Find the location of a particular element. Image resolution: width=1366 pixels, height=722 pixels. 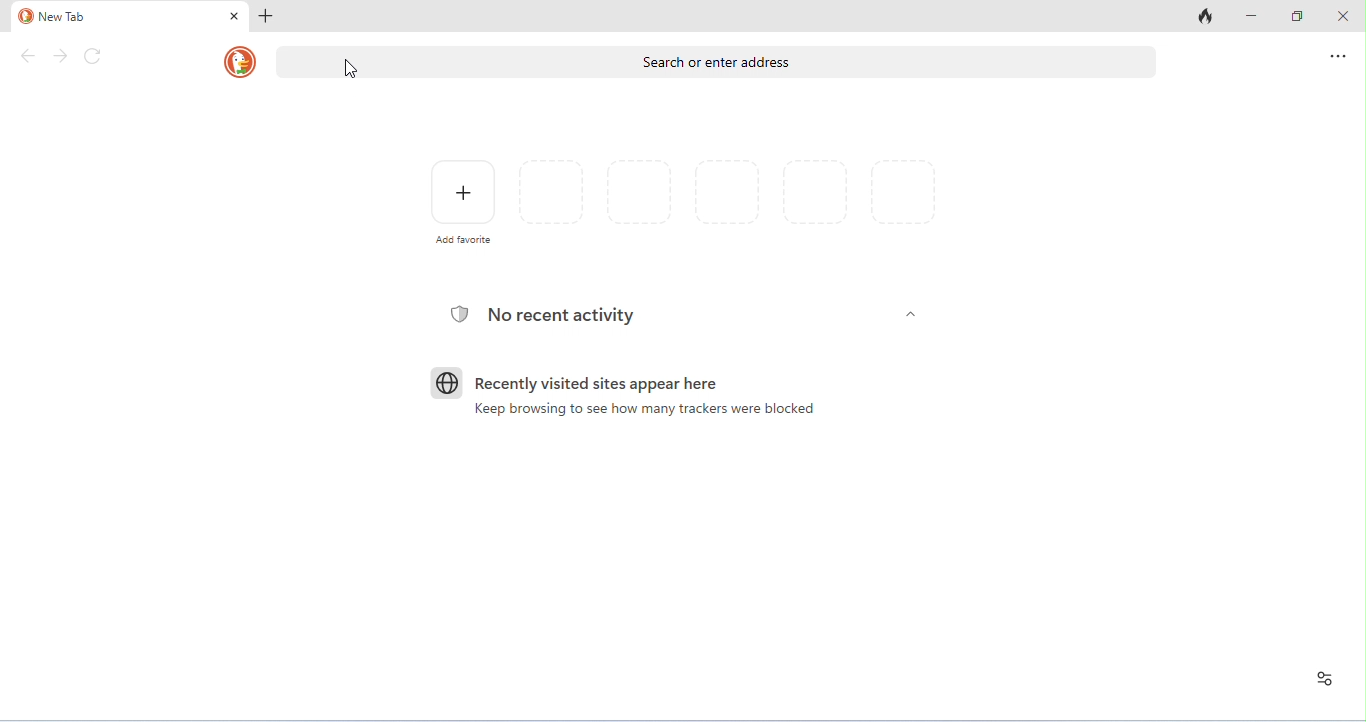

keep browsing to see how many trackers are blocked is located at coordinates (644, 409).